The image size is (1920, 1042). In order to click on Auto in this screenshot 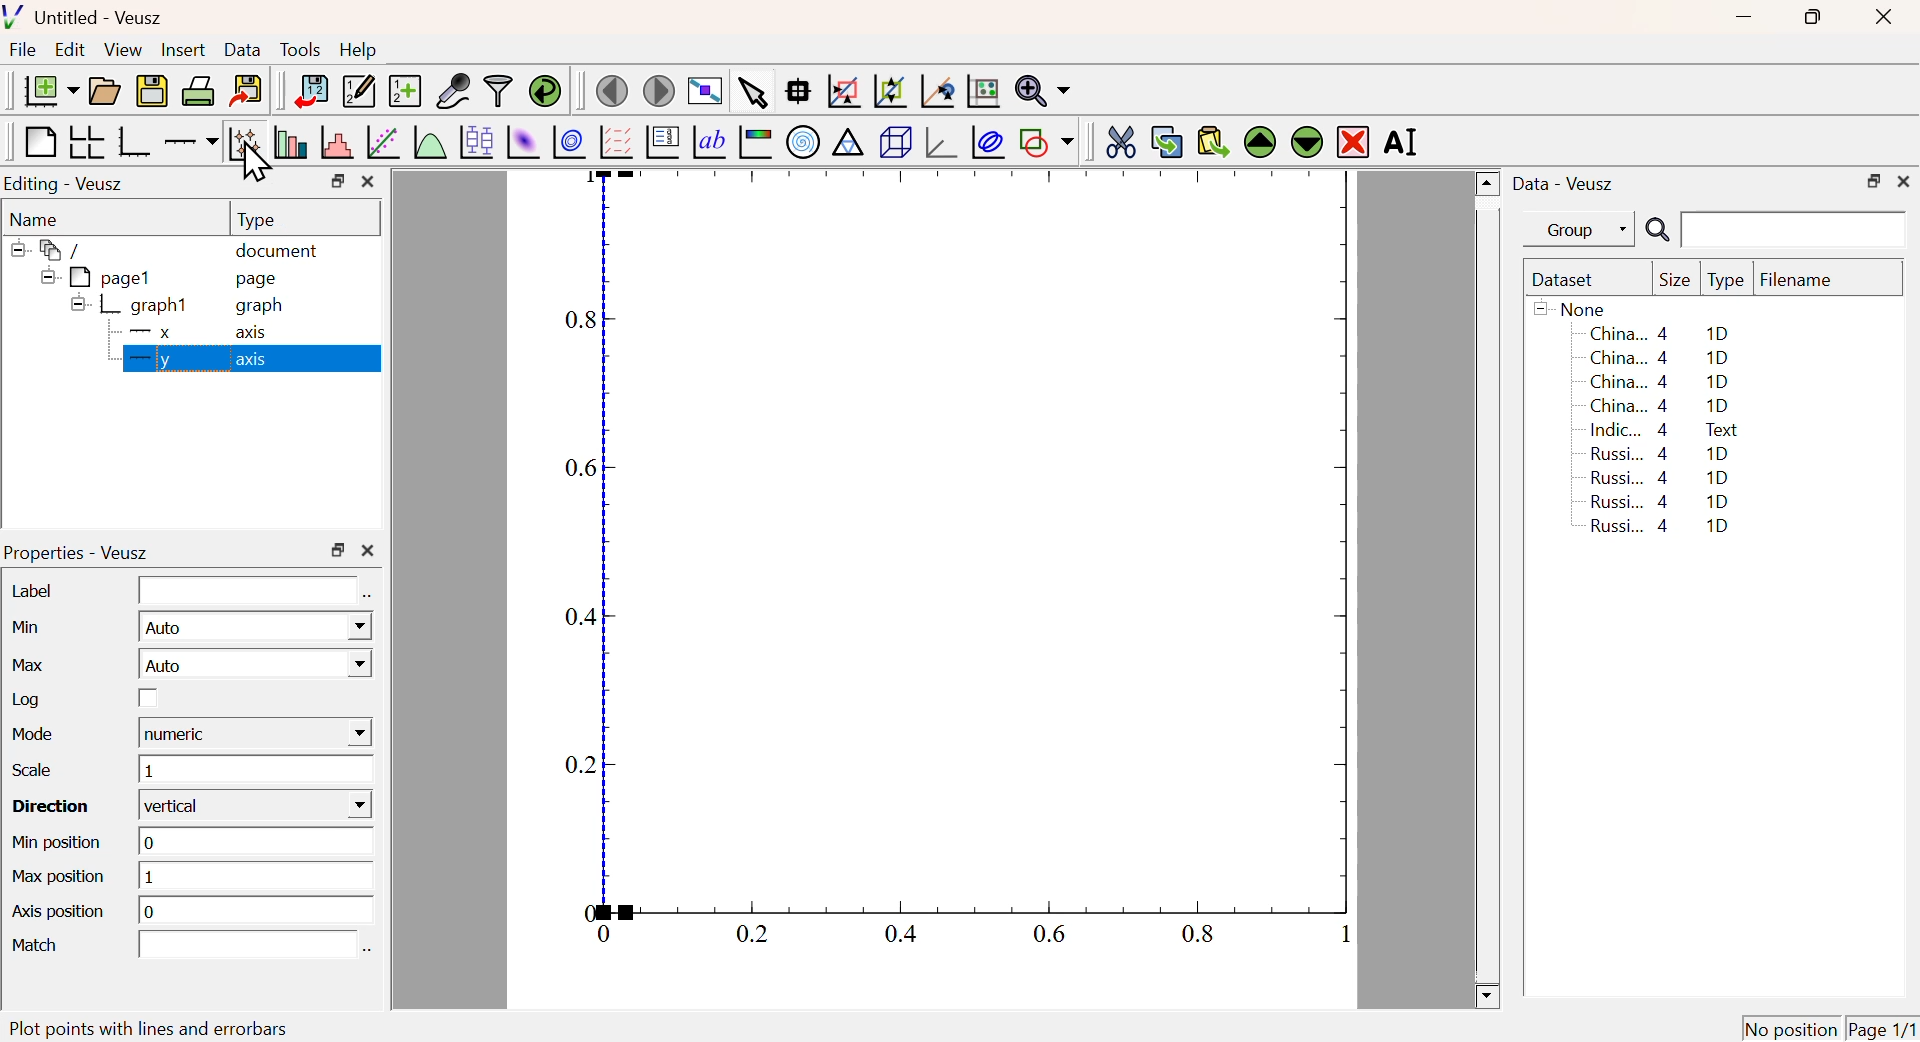, I will do `click(255, 665)`.